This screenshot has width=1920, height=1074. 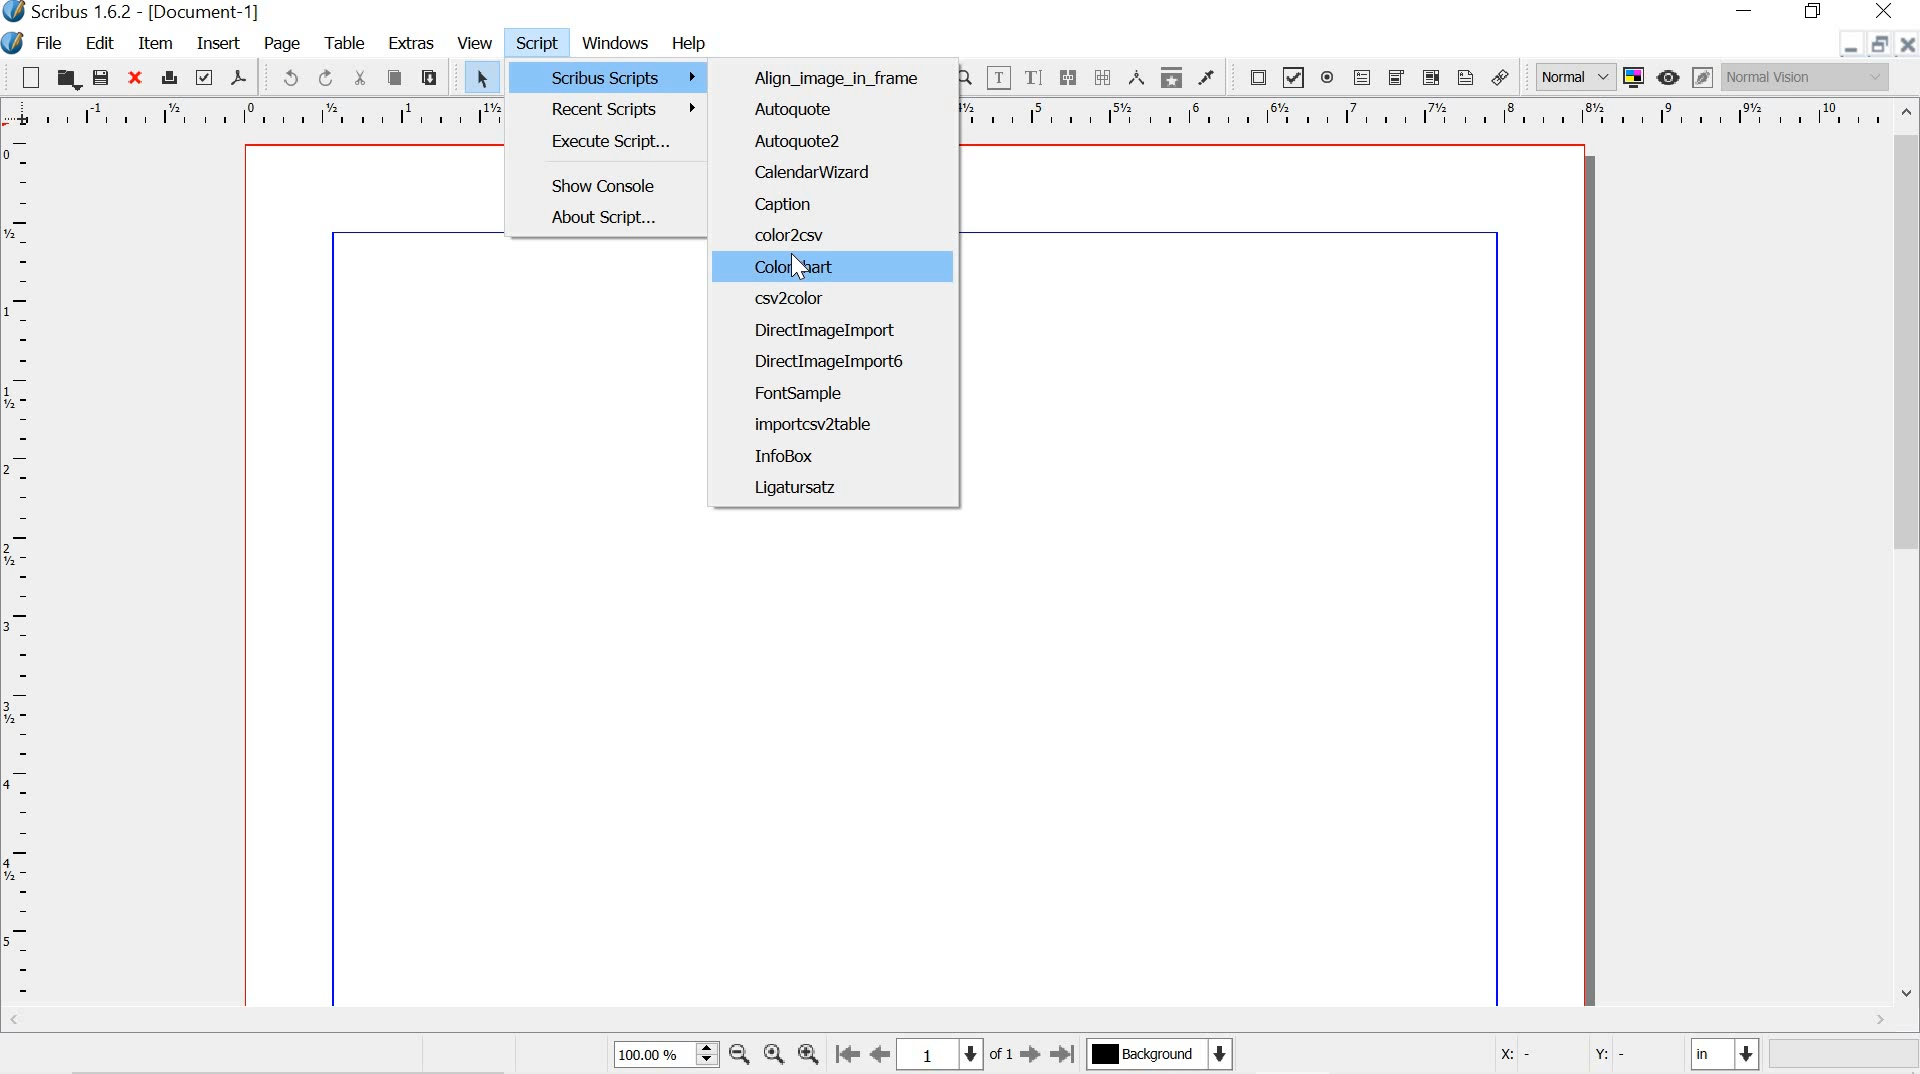 What do you see at coordinates (1721, 1054) in the screenshot?
I see `current unit` at bounding box center [1721, 1054].